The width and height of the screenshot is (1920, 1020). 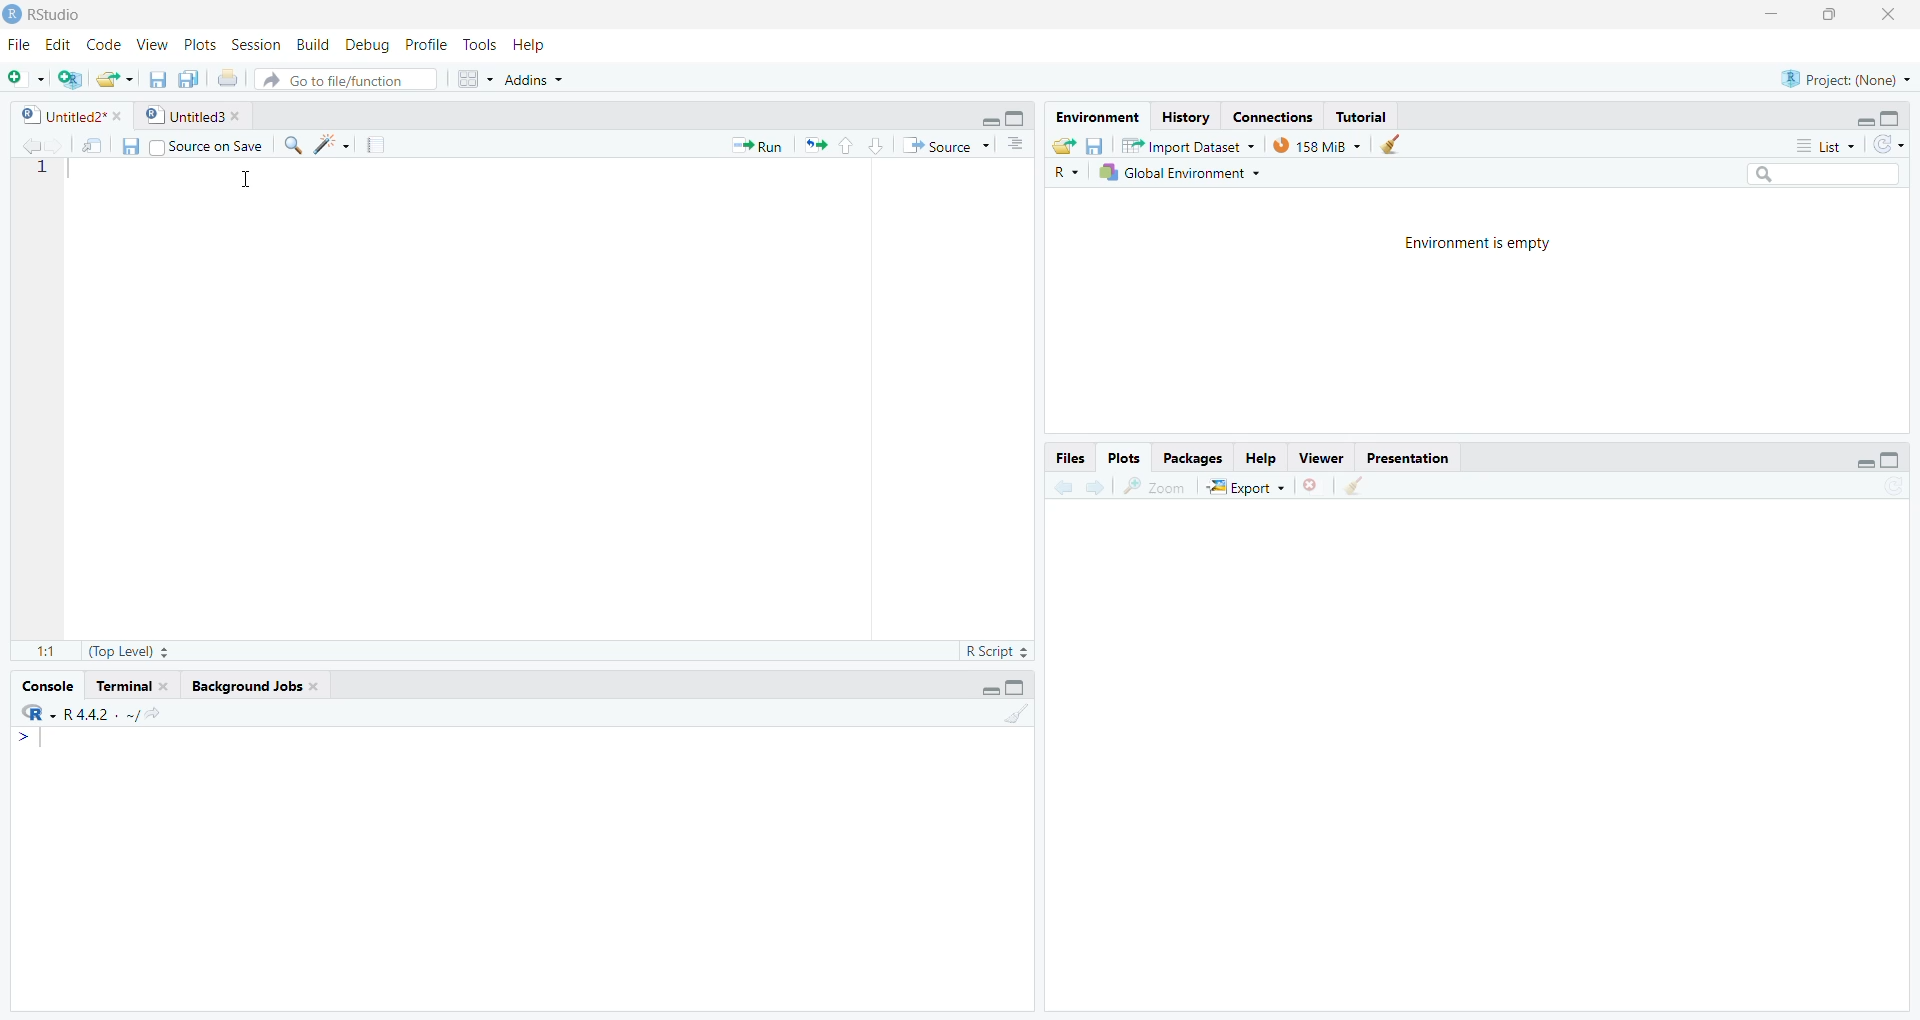 I want to click on Language, so click(x=24, y=713).